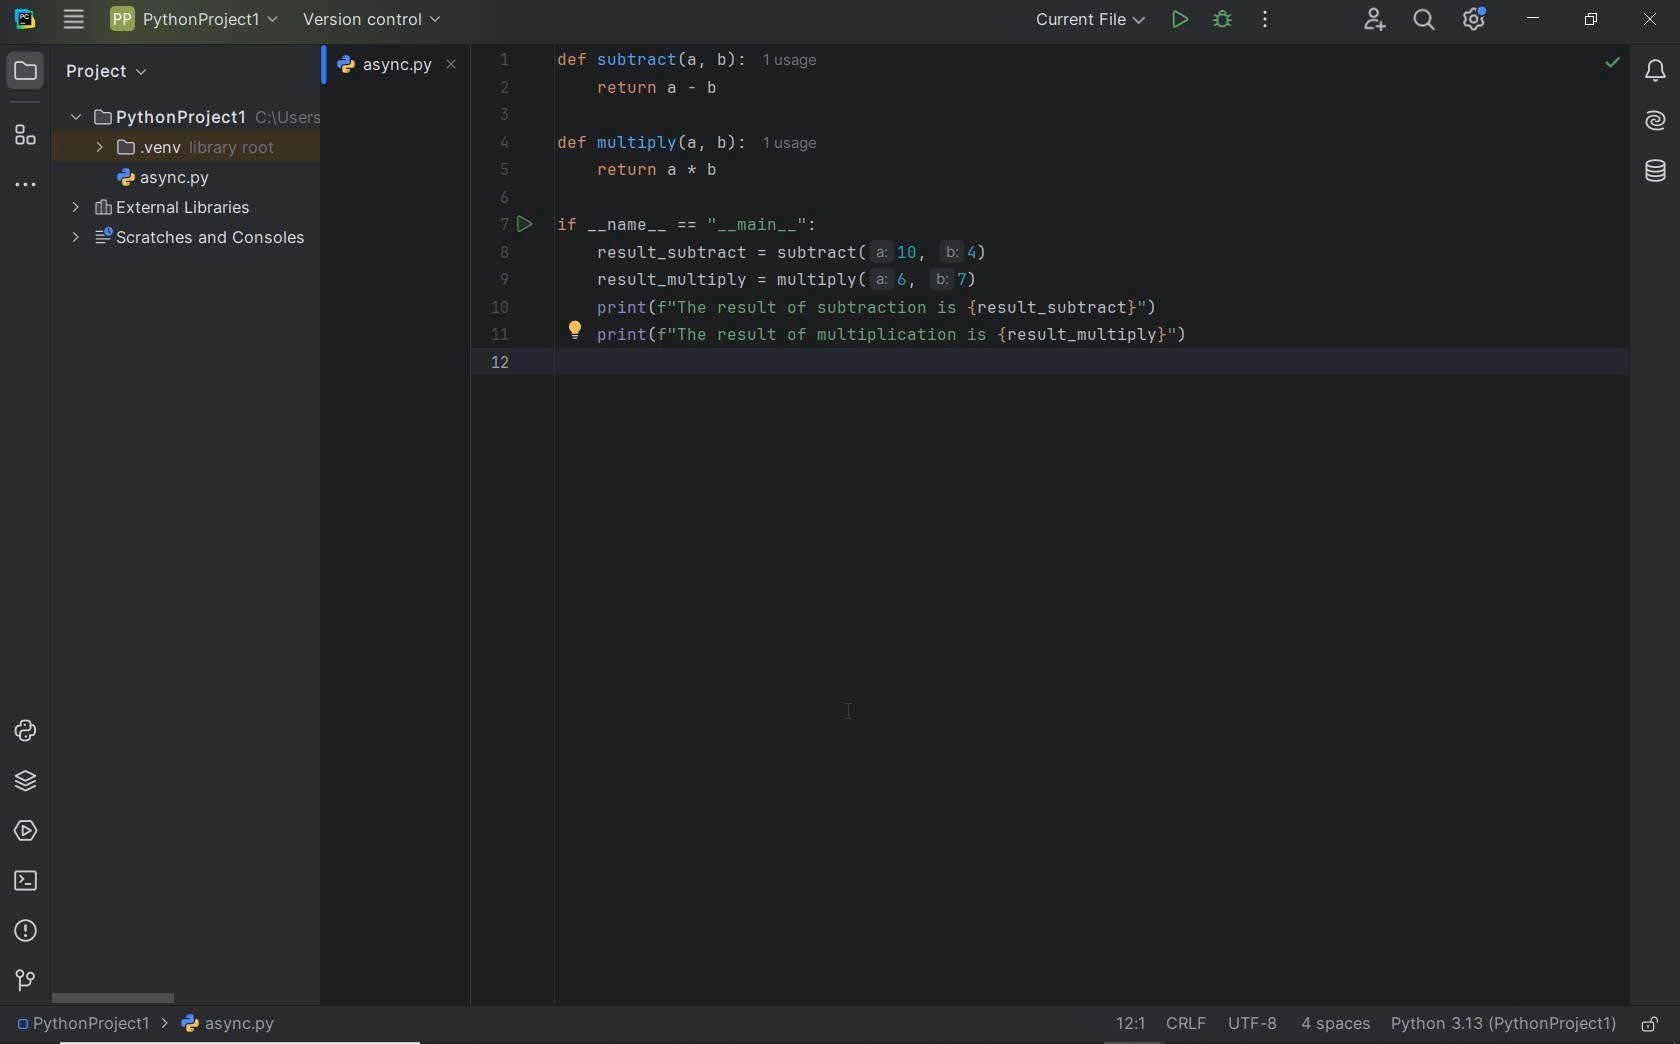 Image resolution: width=1680 pixels, height=1044 pixels. What do you see at coordinates (1254, 1025) in the screenshot?
I see `File Encoding` at bounding box center [1254, 1025].